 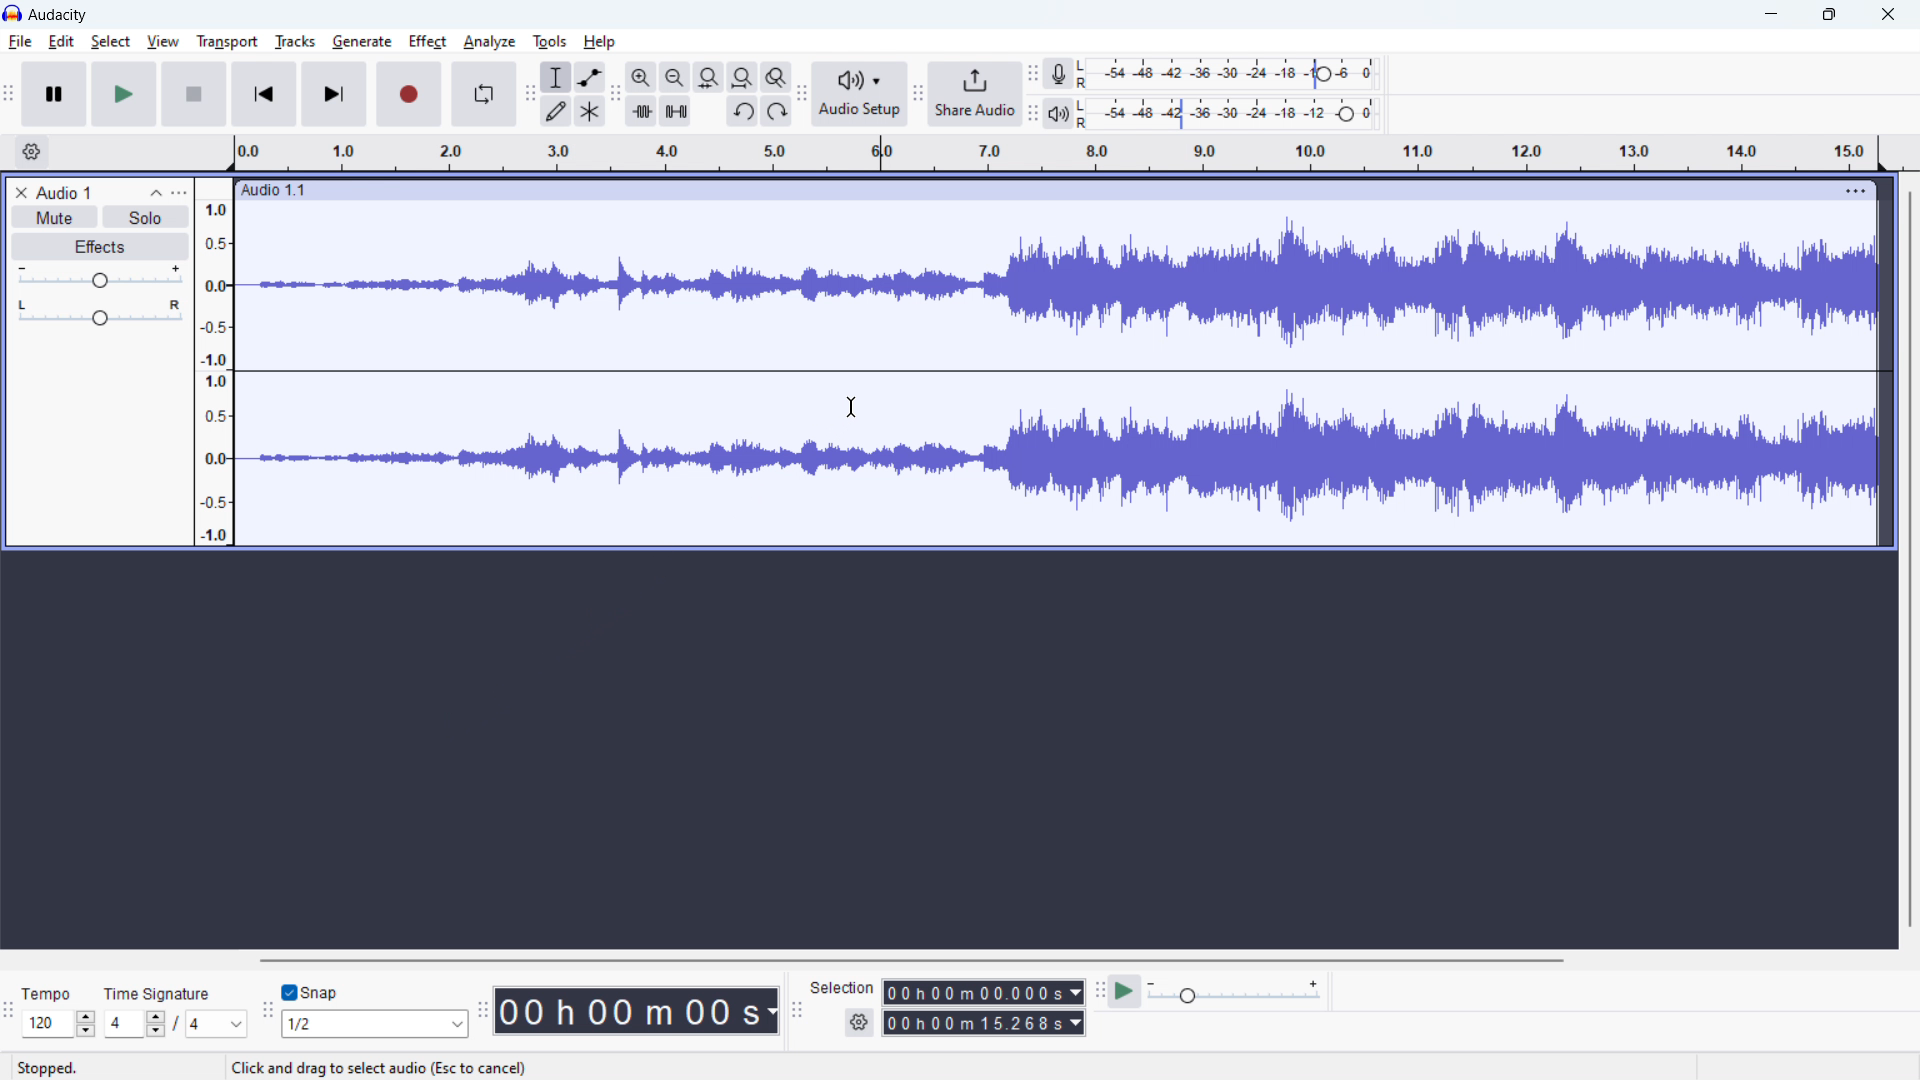 What do you see at coordinates (589, 77) in the screenshot?
I see `envelop tool` at bounding box center [589, 77].